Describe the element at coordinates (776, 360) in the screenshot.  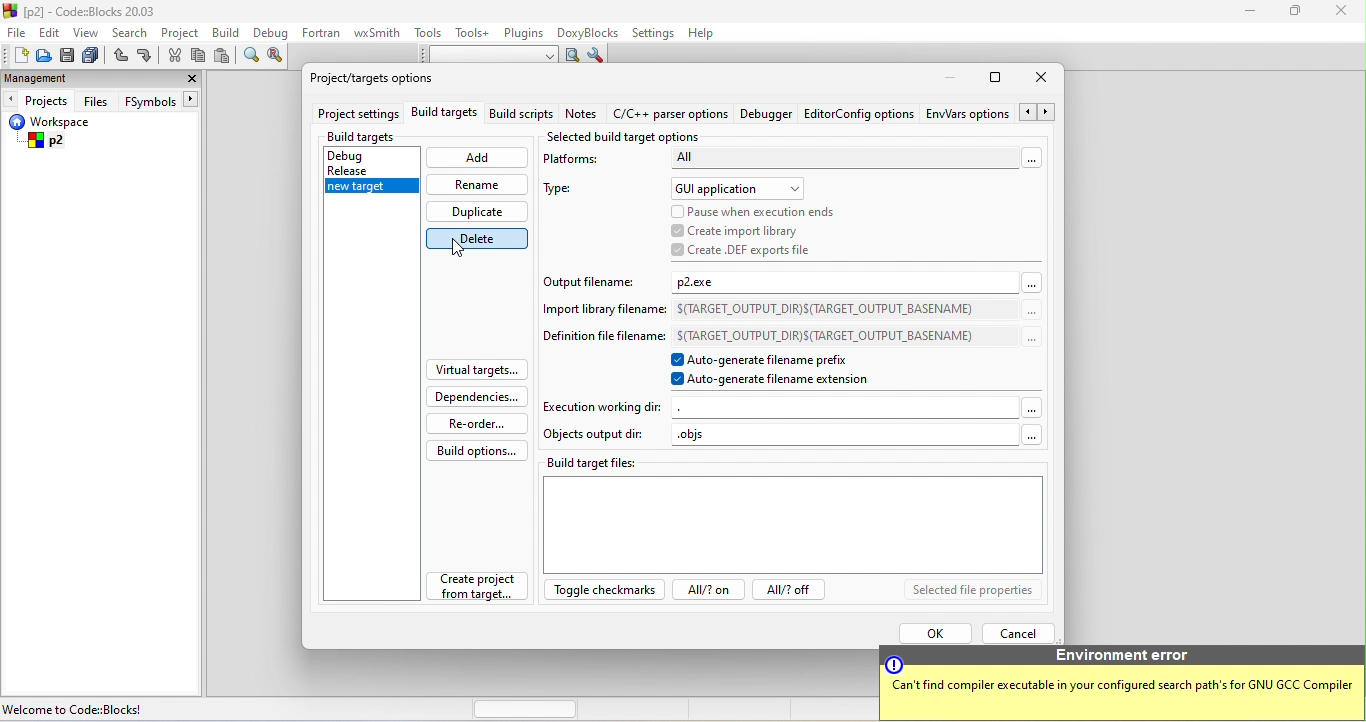
I see `auto generate filename prefex` at that location.